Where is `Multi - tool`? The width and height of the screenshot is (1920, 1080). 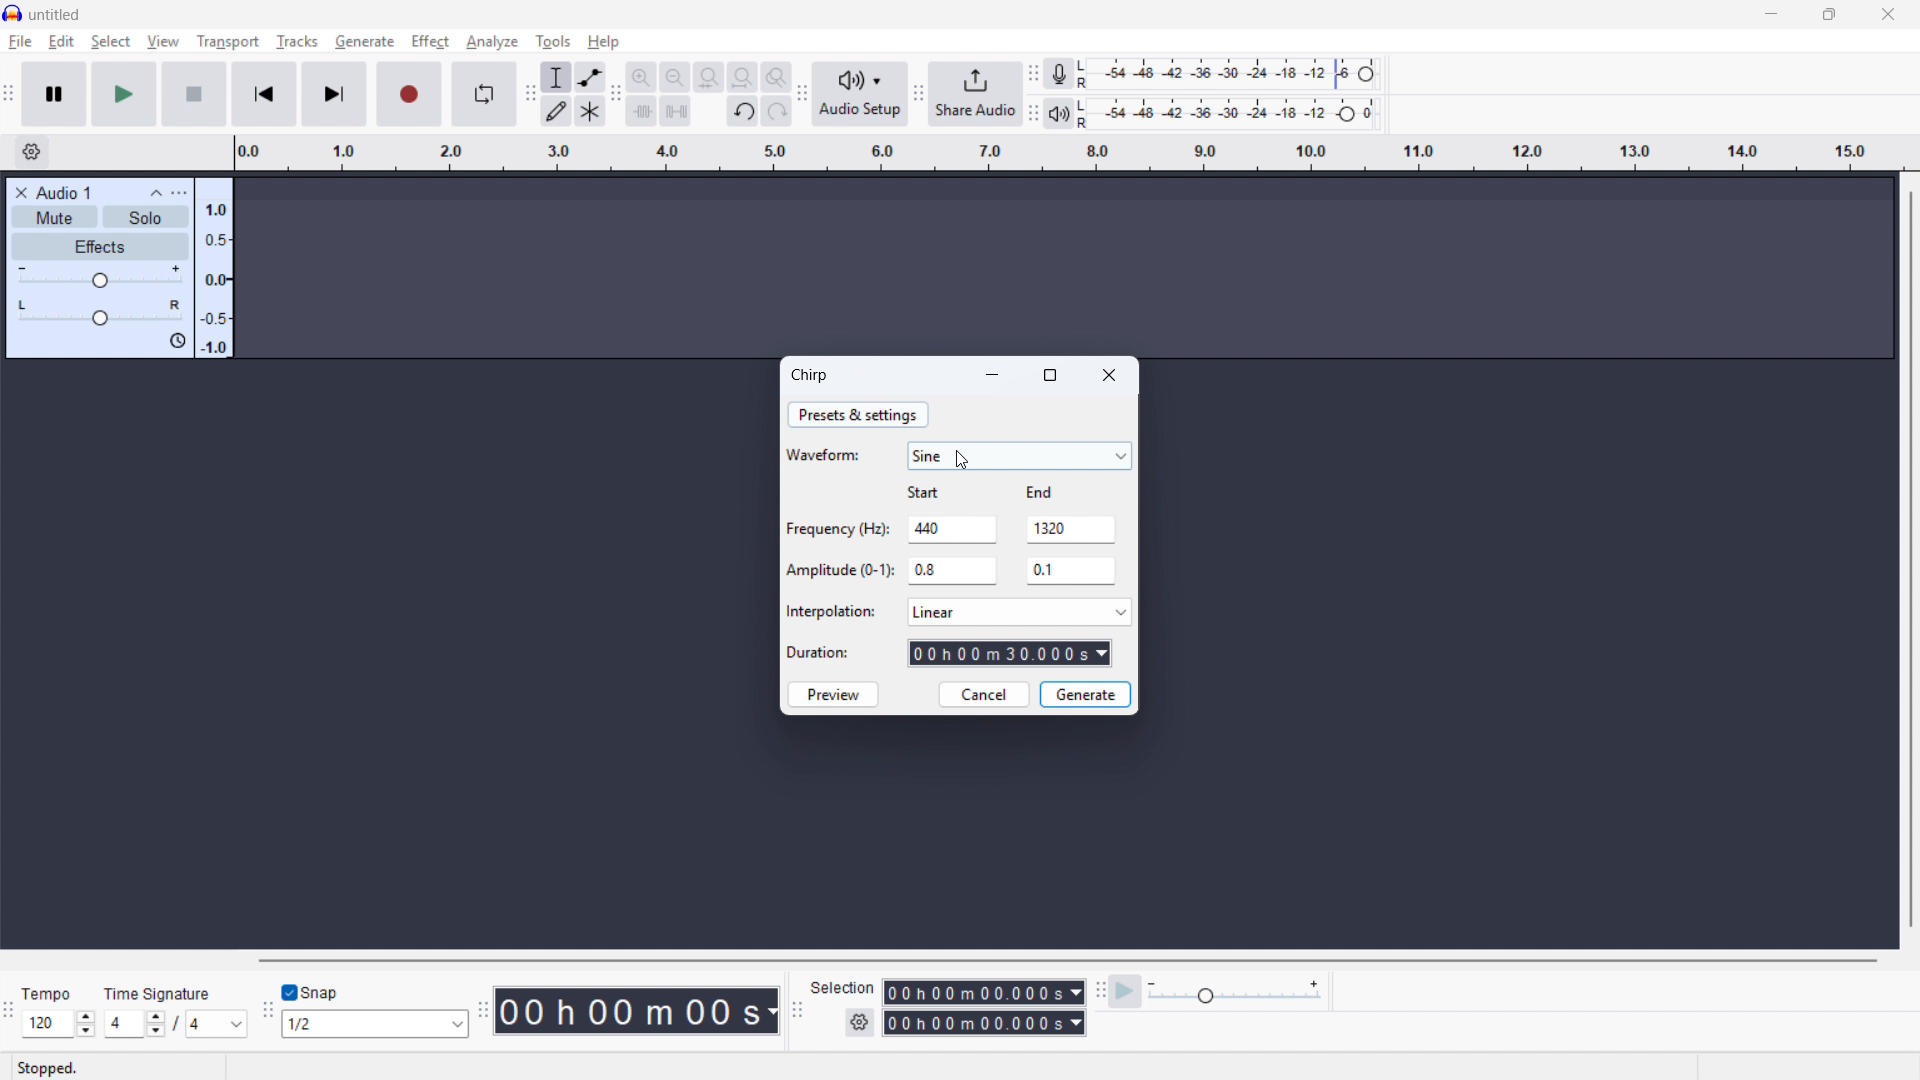 Multi - tool is located at coordinates (591, 111).